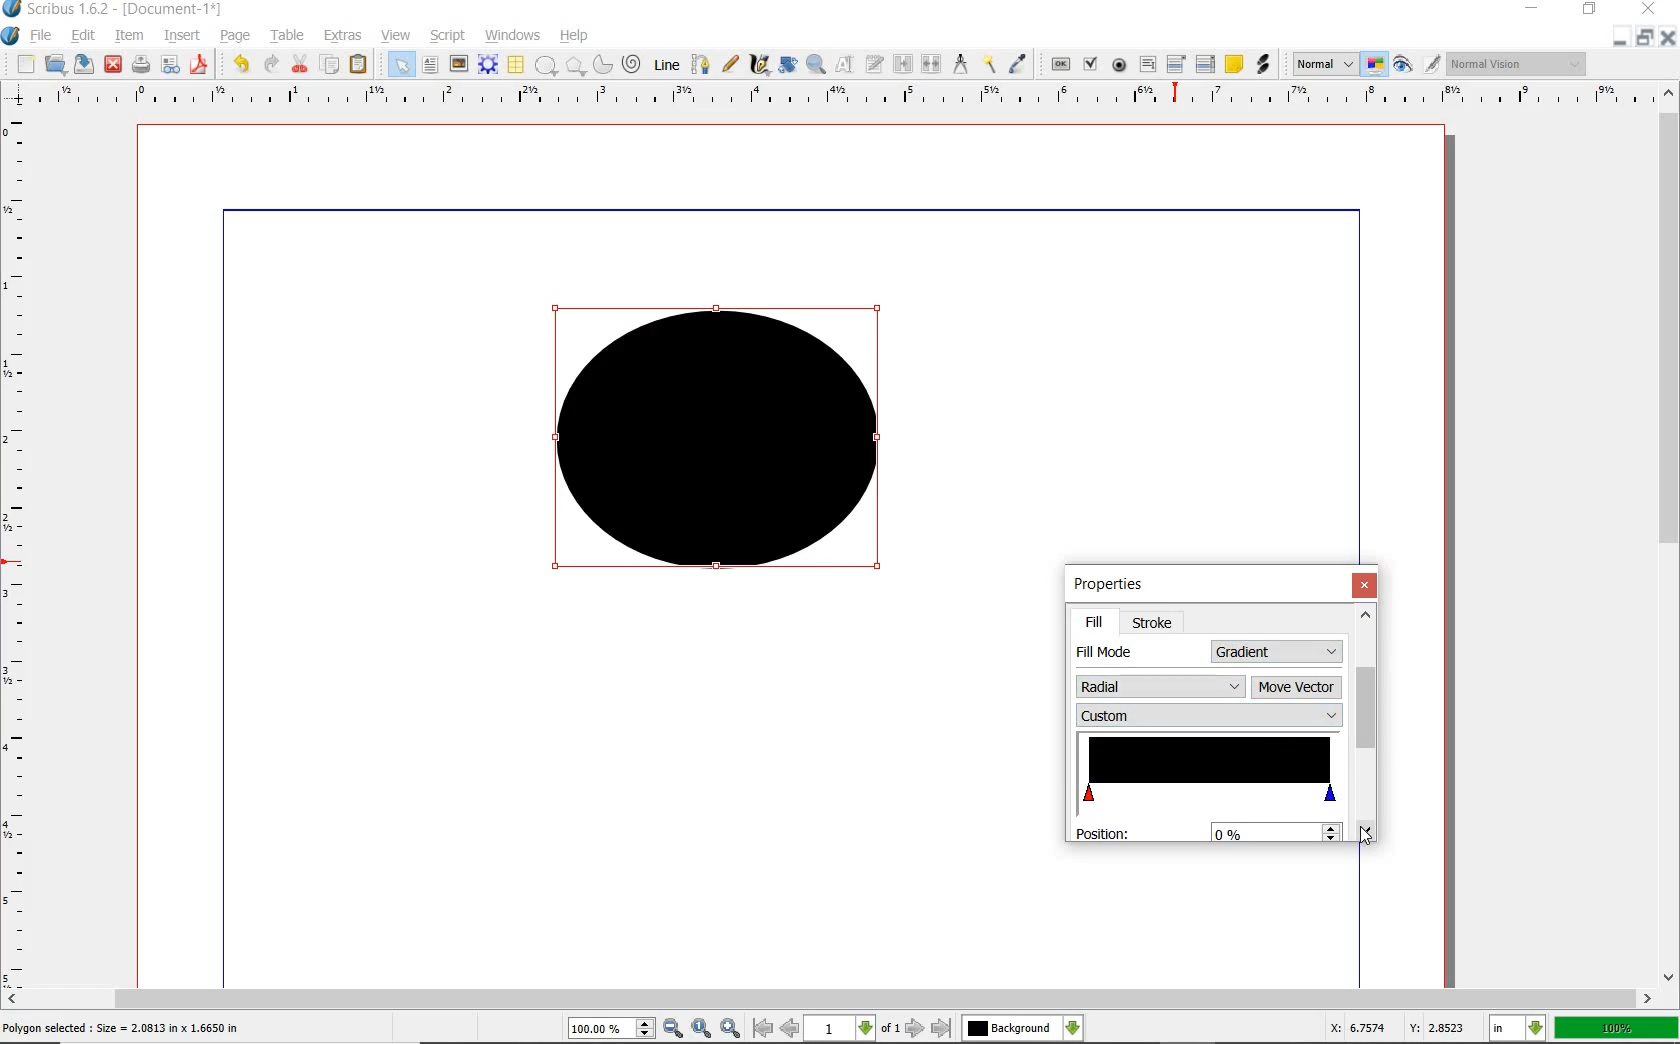 The image size is (1680, 1044). I want to click on radial, so click(1160, 685).